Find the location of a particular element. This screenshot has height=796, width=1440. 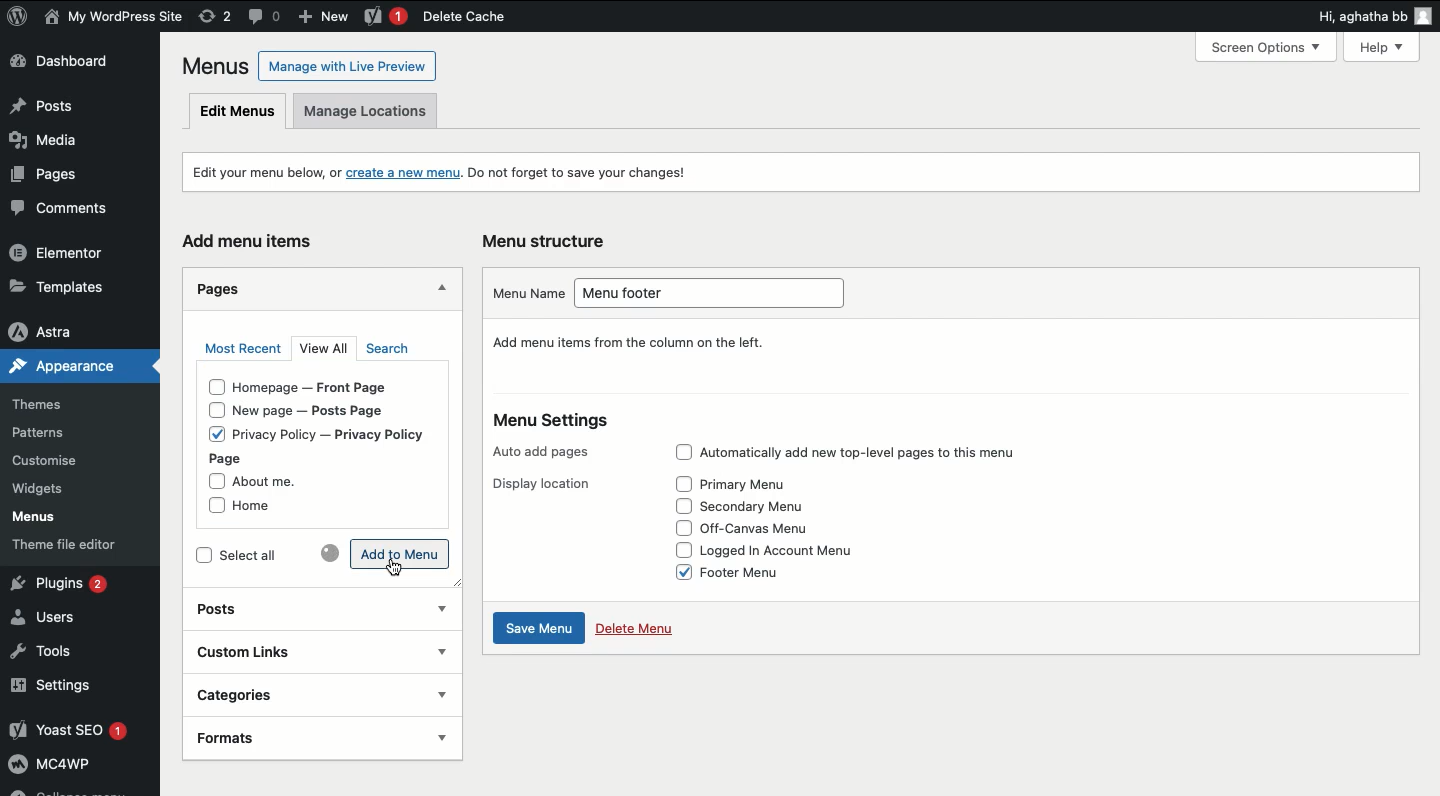

Check box is located at coordinates (682, 484).